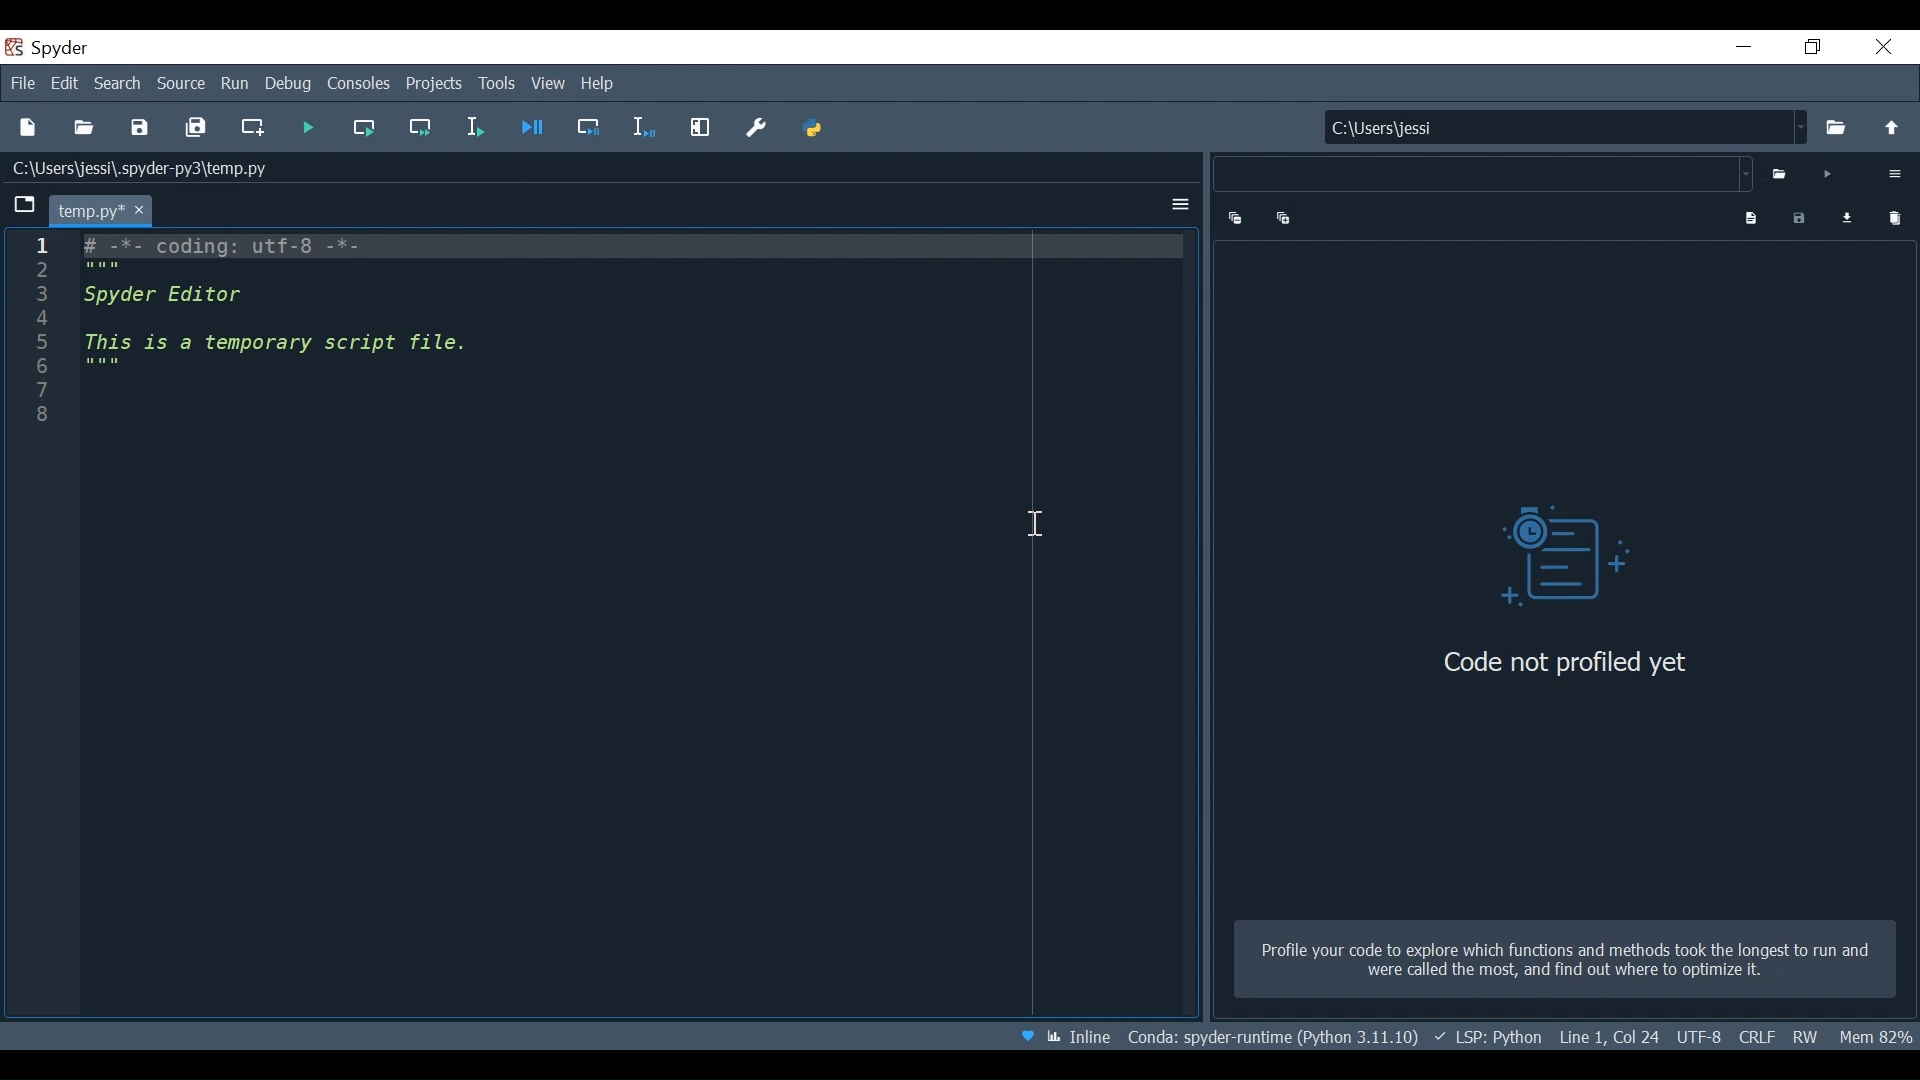  Describe the element at coordinates (1851, 220) in the screenshot. I see `Load profiling data for comparison` at that location.